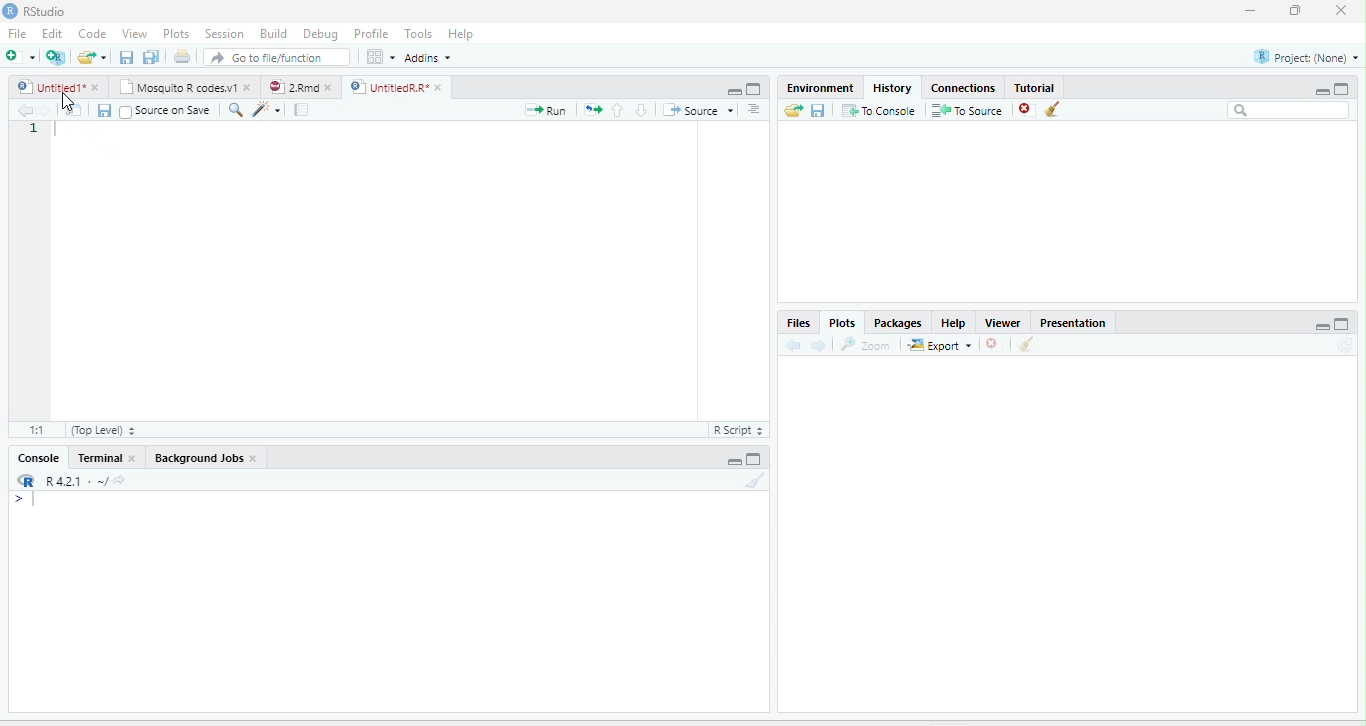 Image resolution: width=1366 pixels, height=726 pixels. I want to click on Mosquito R codes.v1, so click(176, 87).